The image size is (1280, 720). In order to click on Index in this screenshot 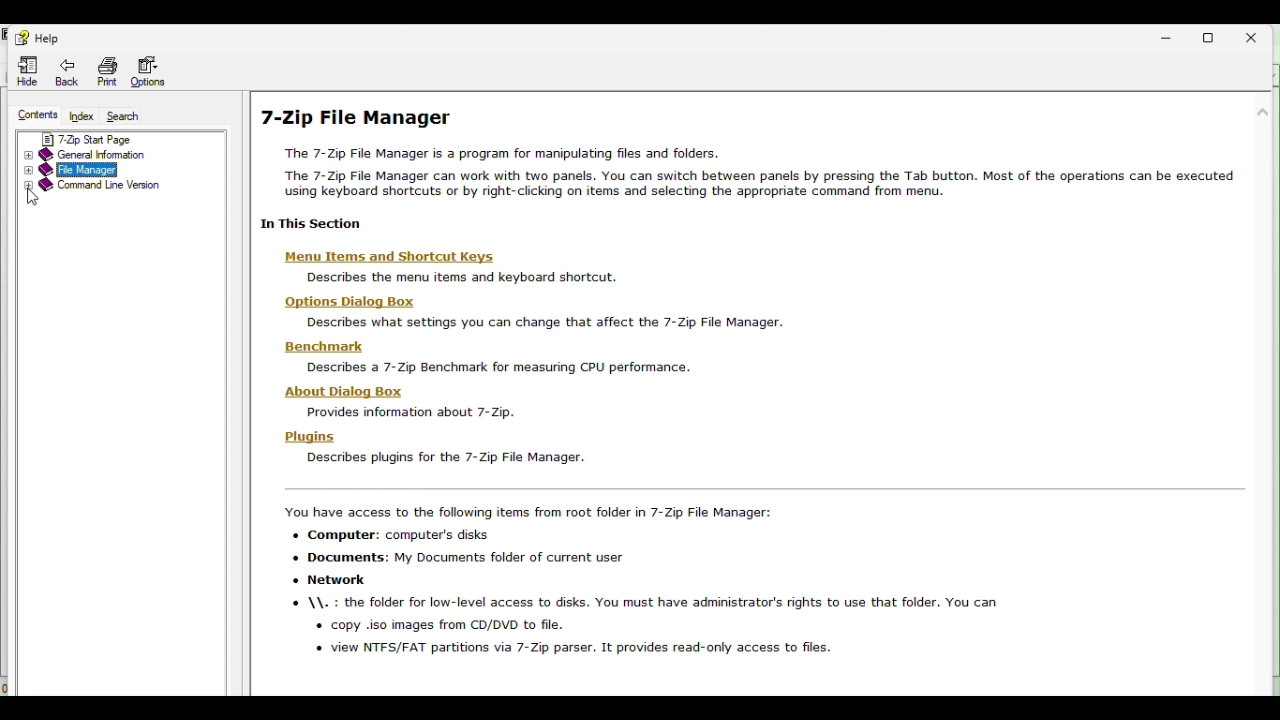, I will do `click(83, 118)`.